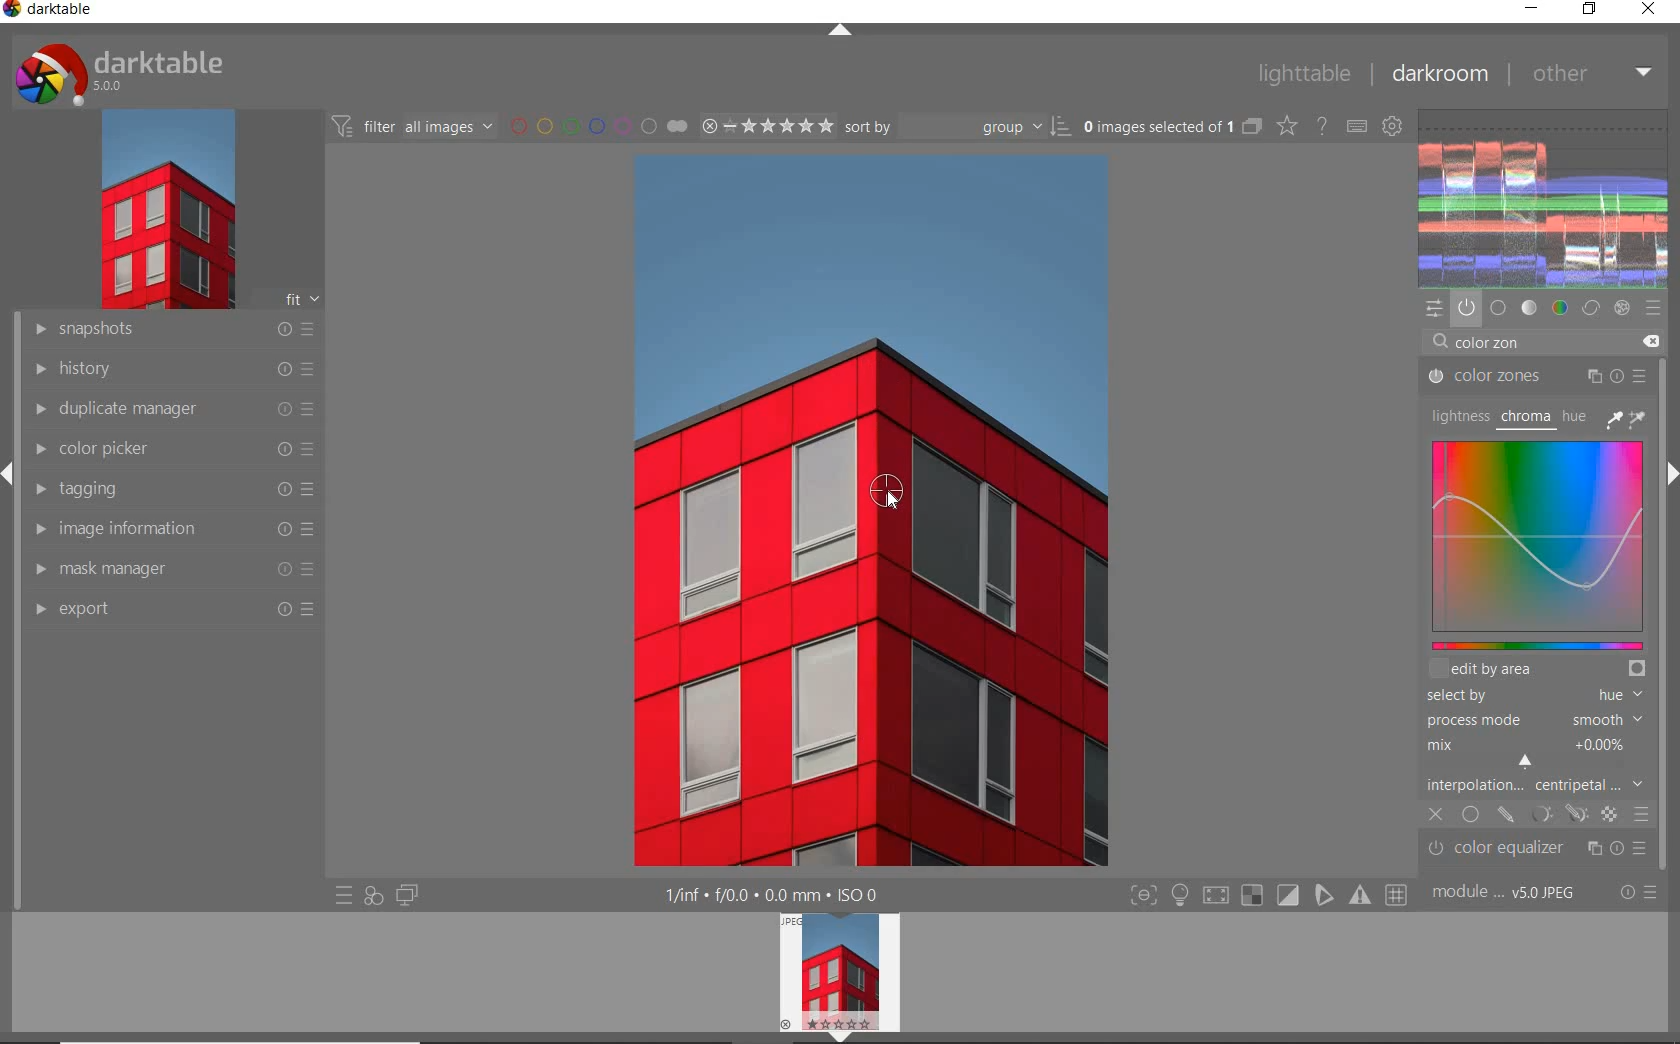 The image size is (1680, 1044). What do you see at coordinates (1289, 895) in the screenshot?
I see `soft proofing` at bounding box center [1289, 895].